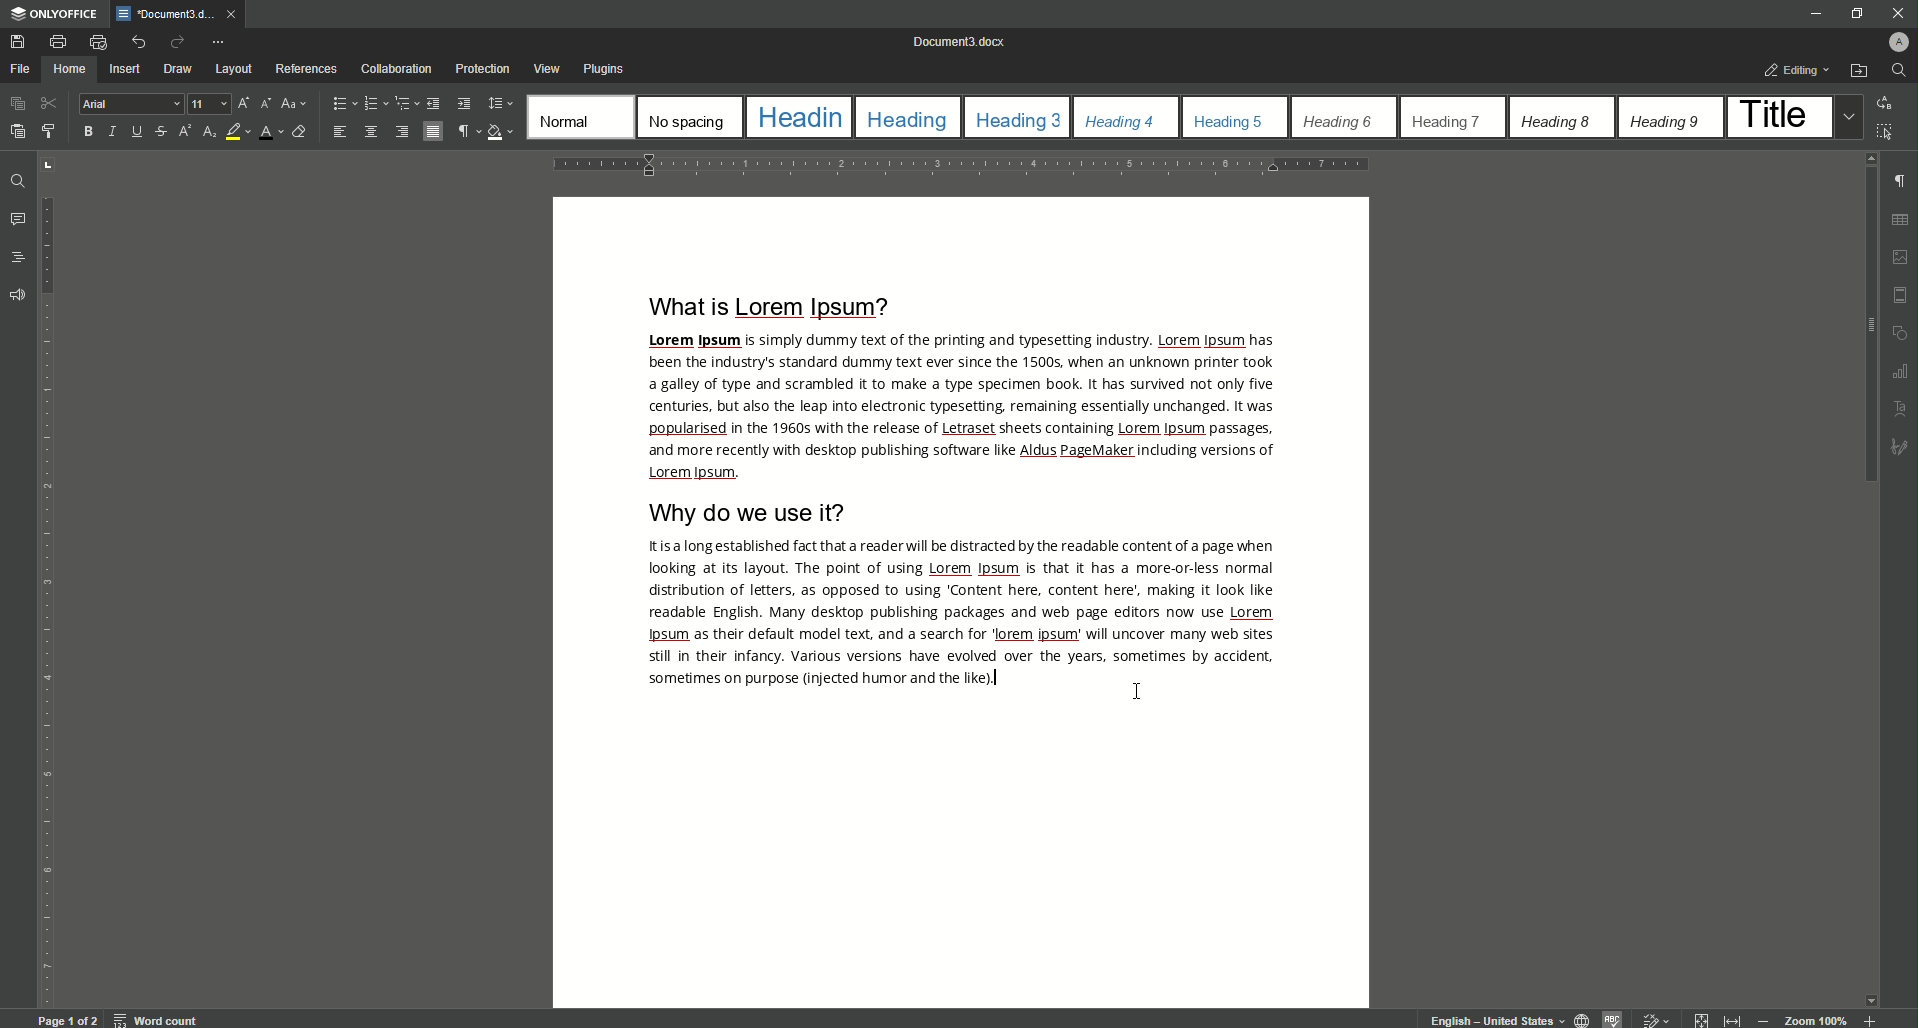 This screenshot has height=1028, width=1918. Describe the element at coordinates (1764, 1019) in the screenshot. I see `Zoom Out` at that location.